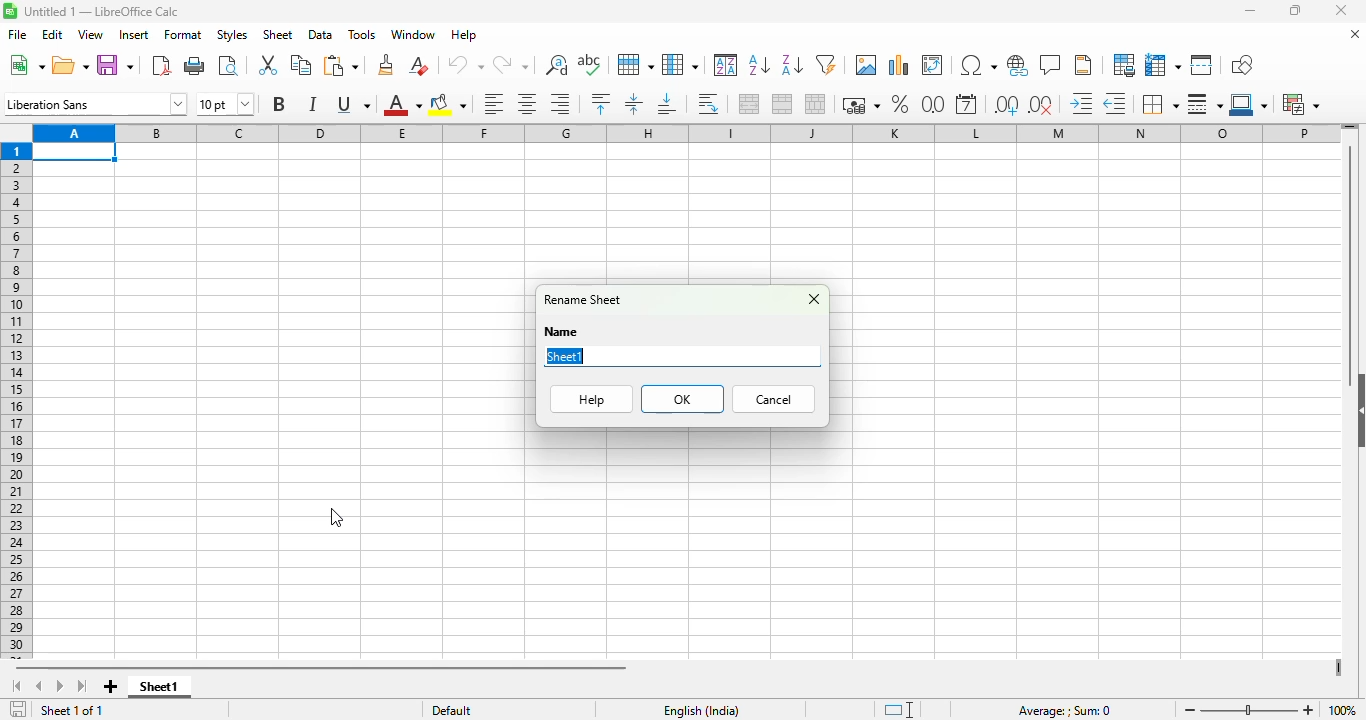 The image size is (1366, 720). Describe the element at coordinates (1340, 10) in the screenshot. I see `close` at that location.